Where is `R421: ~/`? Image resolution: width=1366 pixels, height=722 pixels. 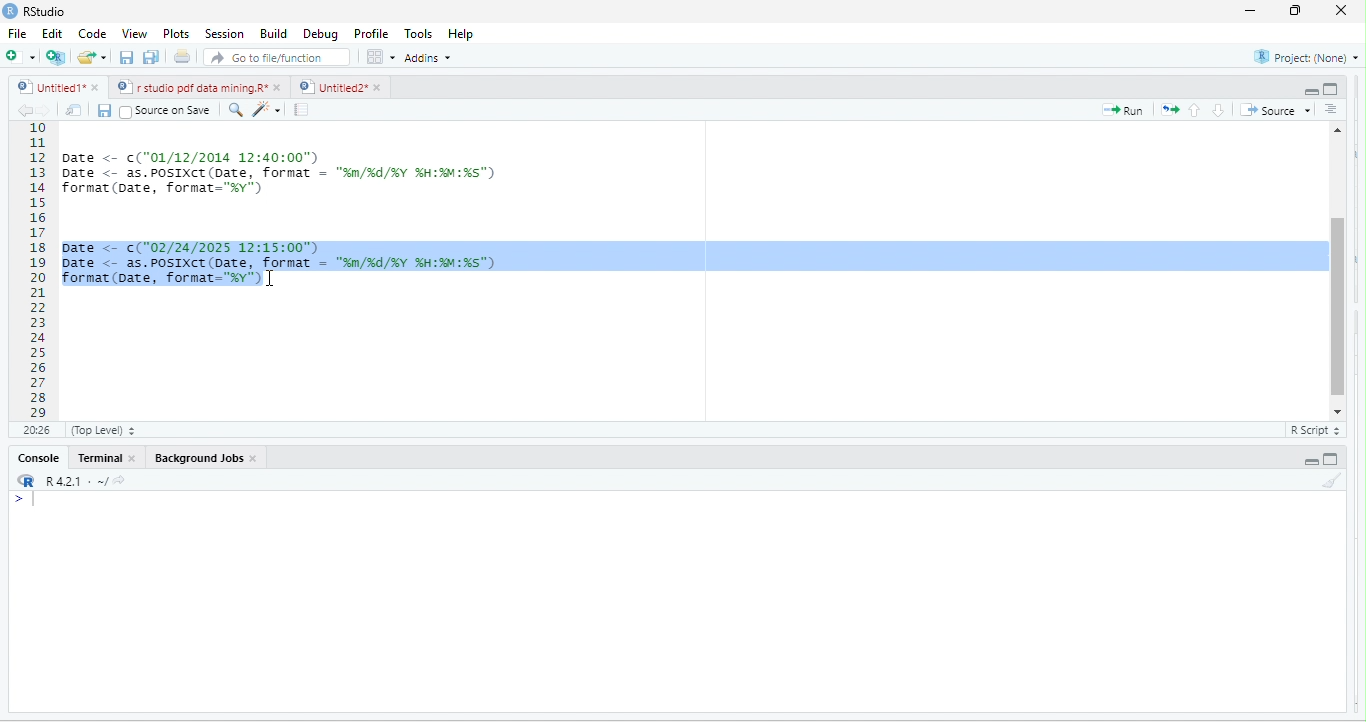 R421: ~/ is located at coordinates (84, 480).